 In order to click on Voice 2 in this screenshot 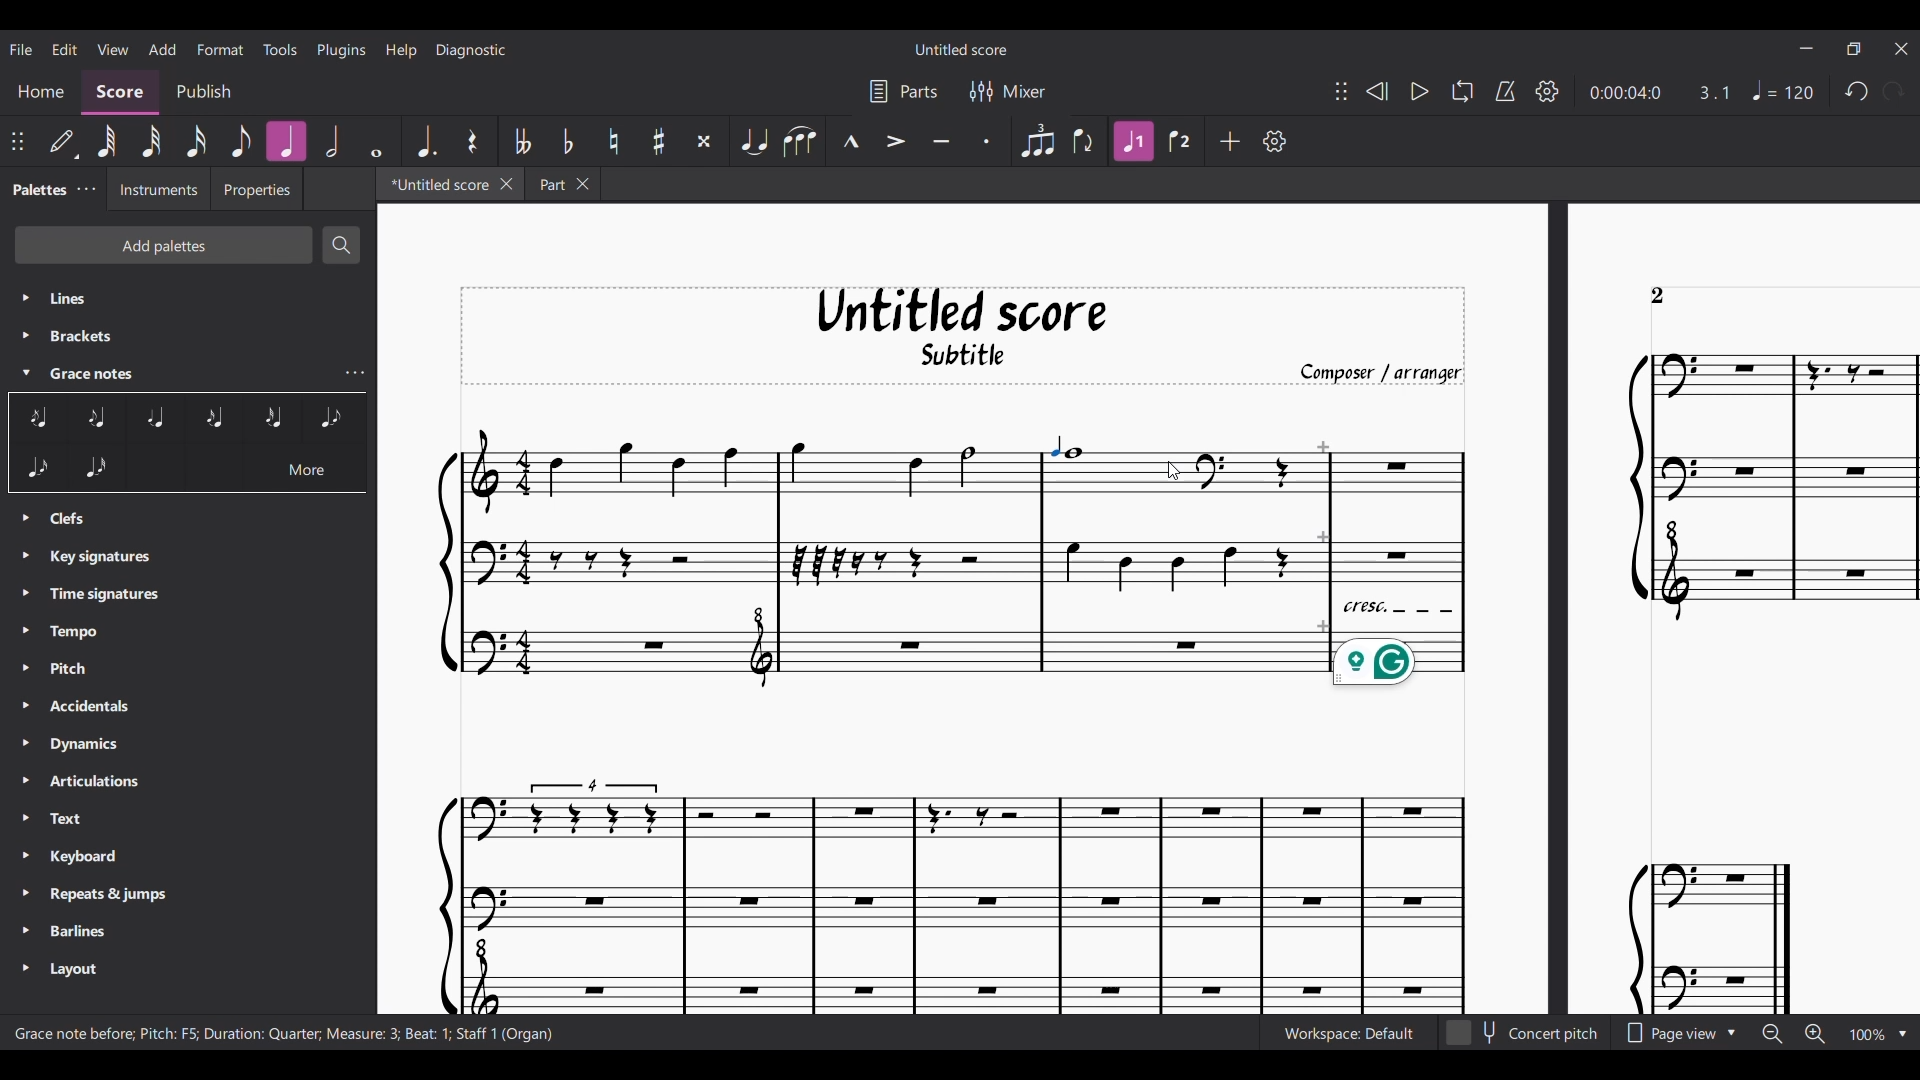, I will do `click(1181, 141)`.